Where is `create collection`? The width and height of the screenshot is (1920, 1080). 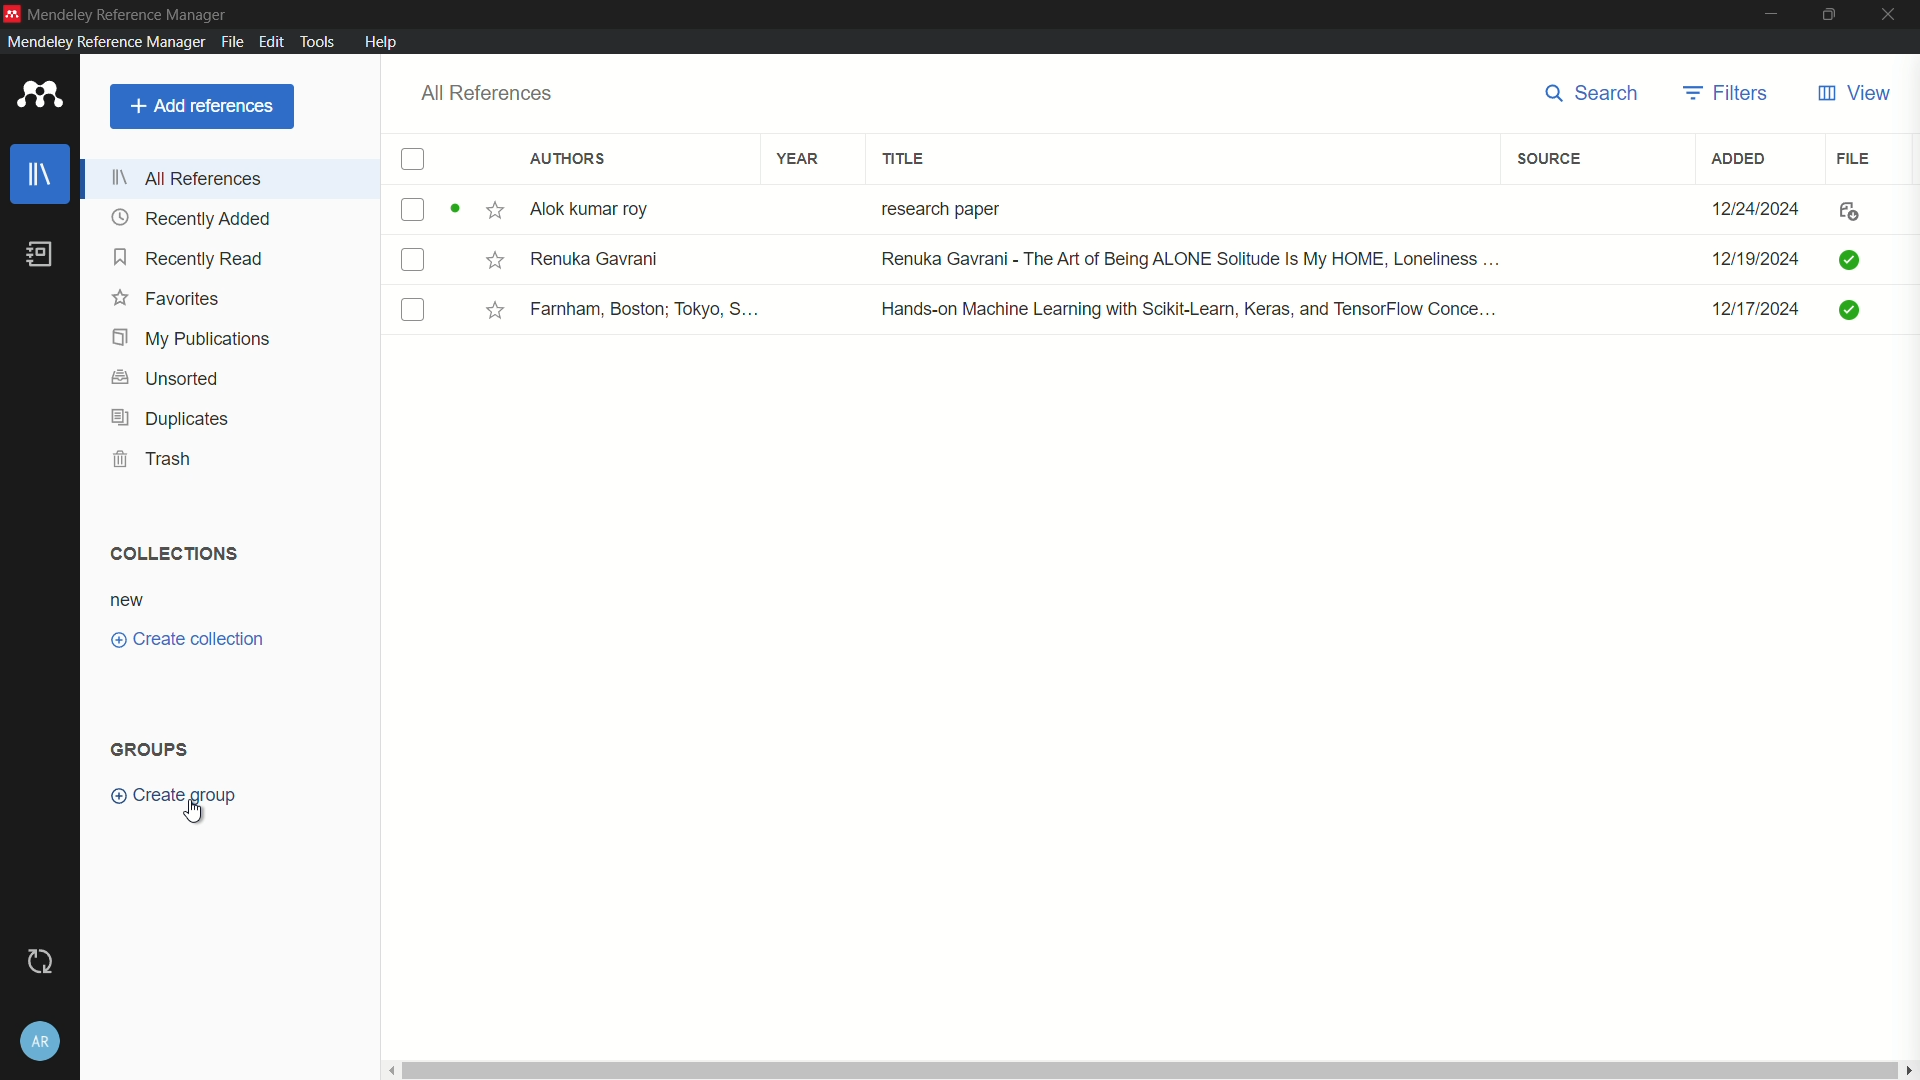
create collection is located at coordinates (188, 640).